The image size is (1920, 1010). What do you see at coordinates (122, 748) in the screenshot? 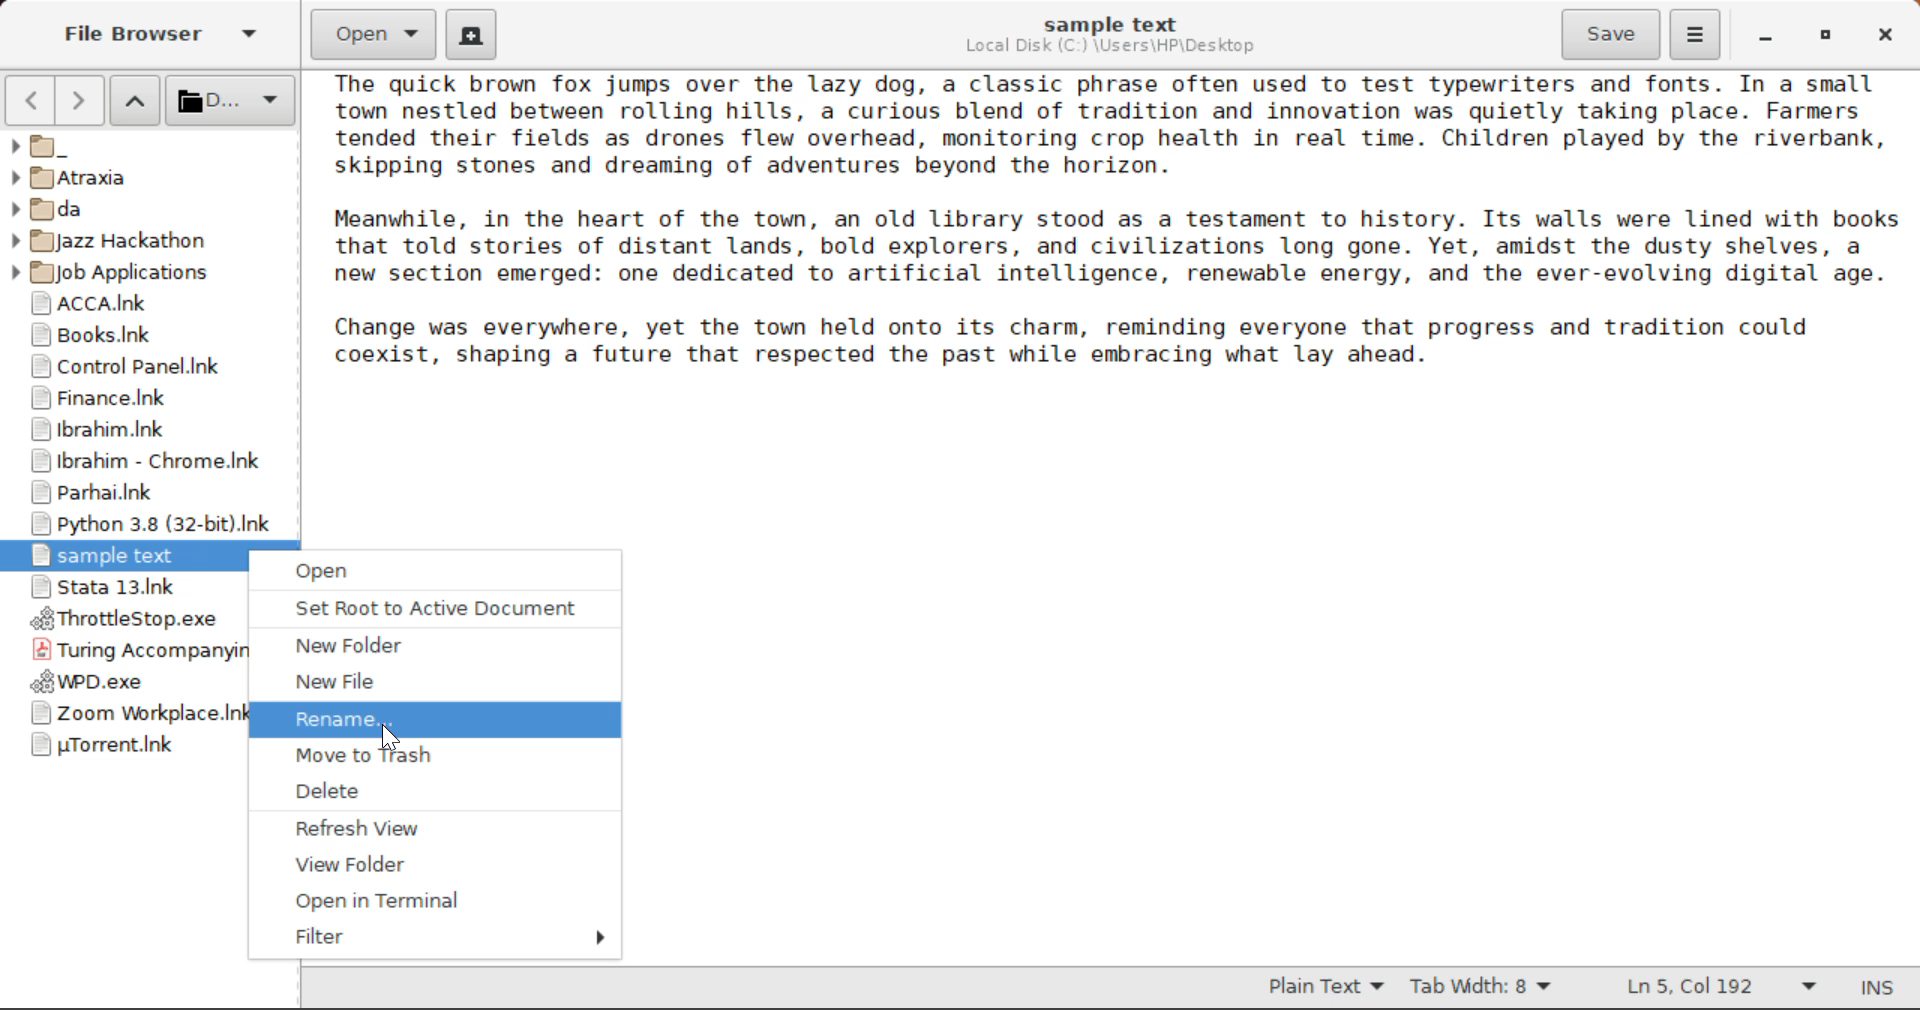
I see `uTorrent Application` at bounding box center [122, 748].